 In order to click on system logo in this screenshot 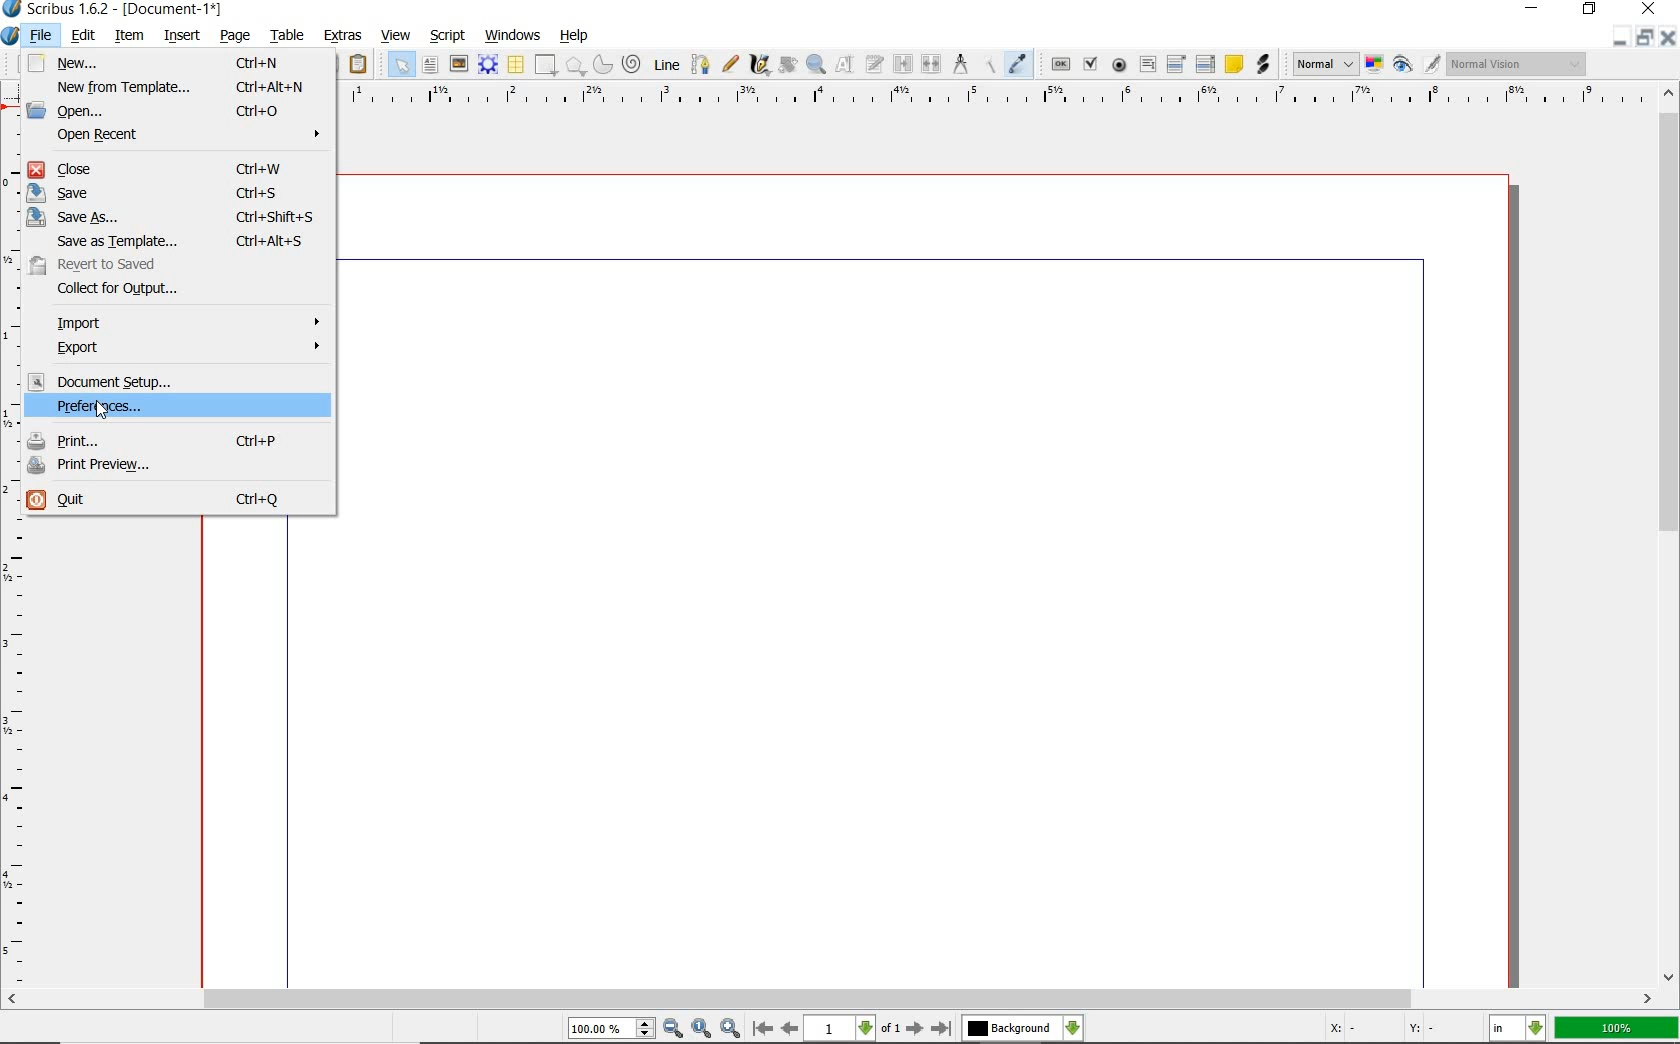, I will do `click(11, 37)`.